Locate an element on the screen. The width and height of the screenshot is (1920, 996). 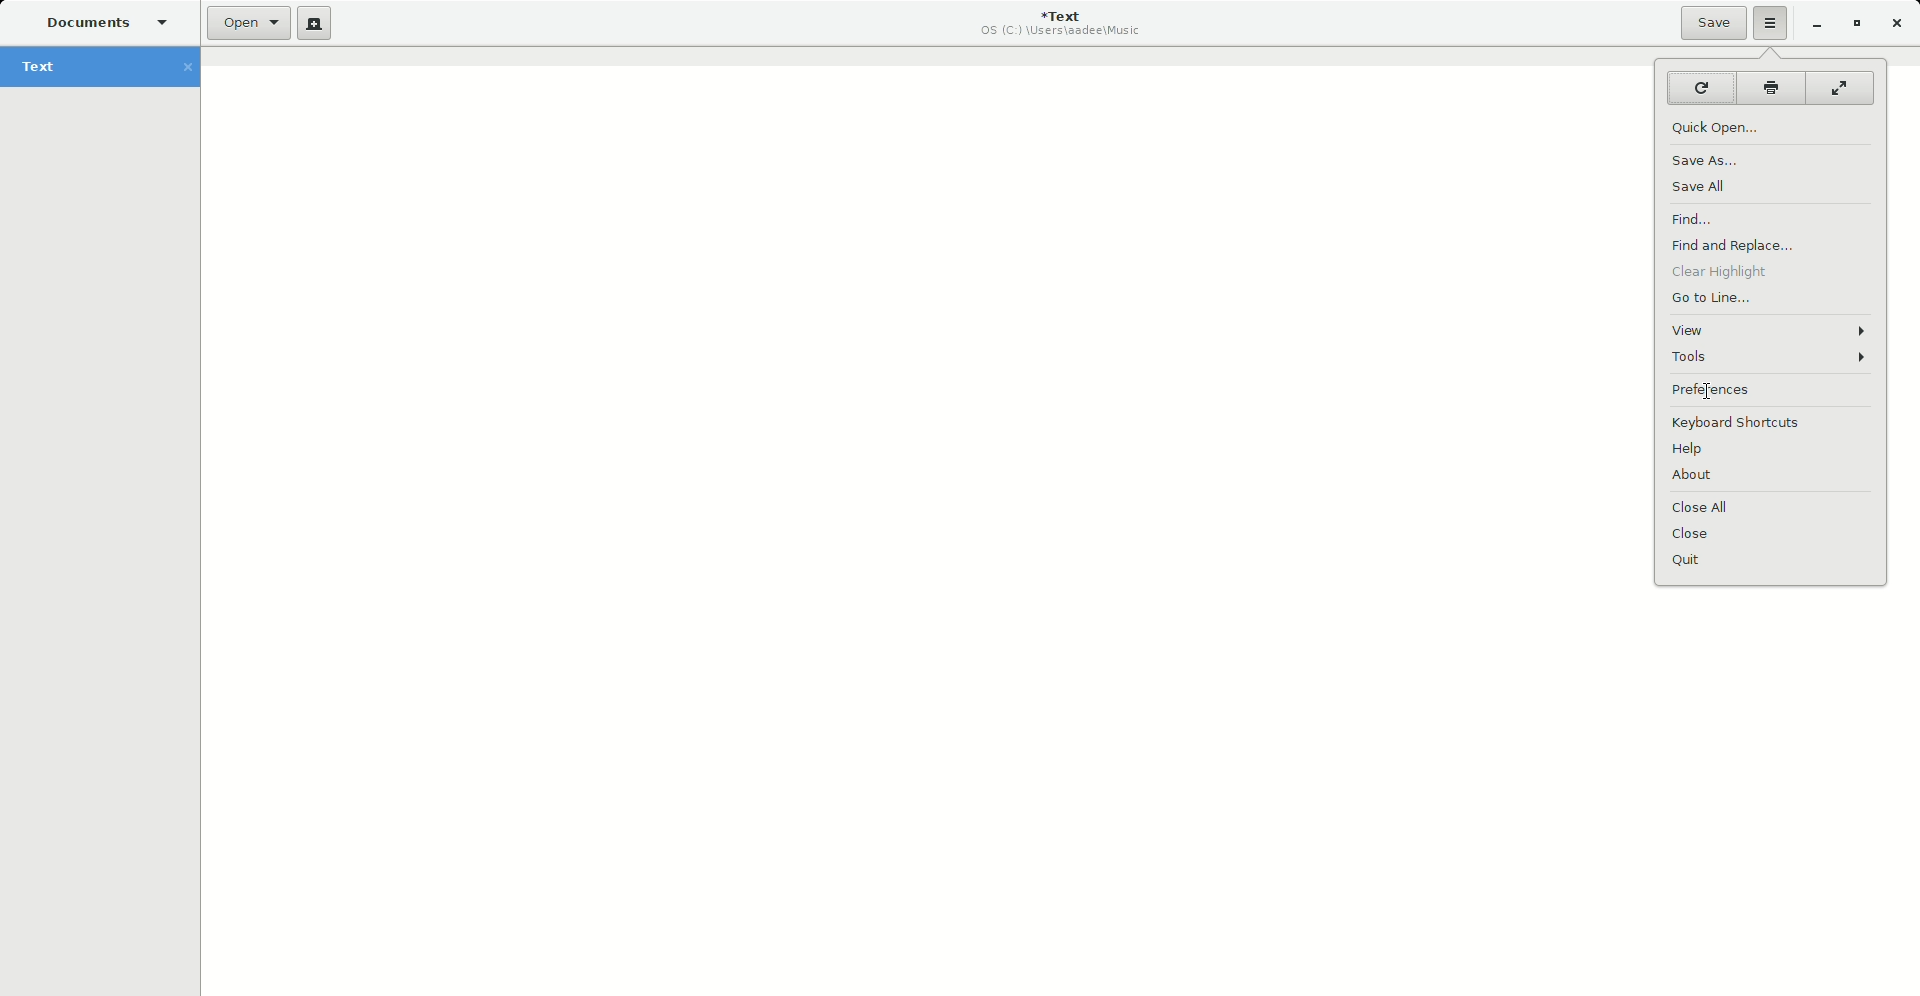
Print is located at coordinates (1770, 88).